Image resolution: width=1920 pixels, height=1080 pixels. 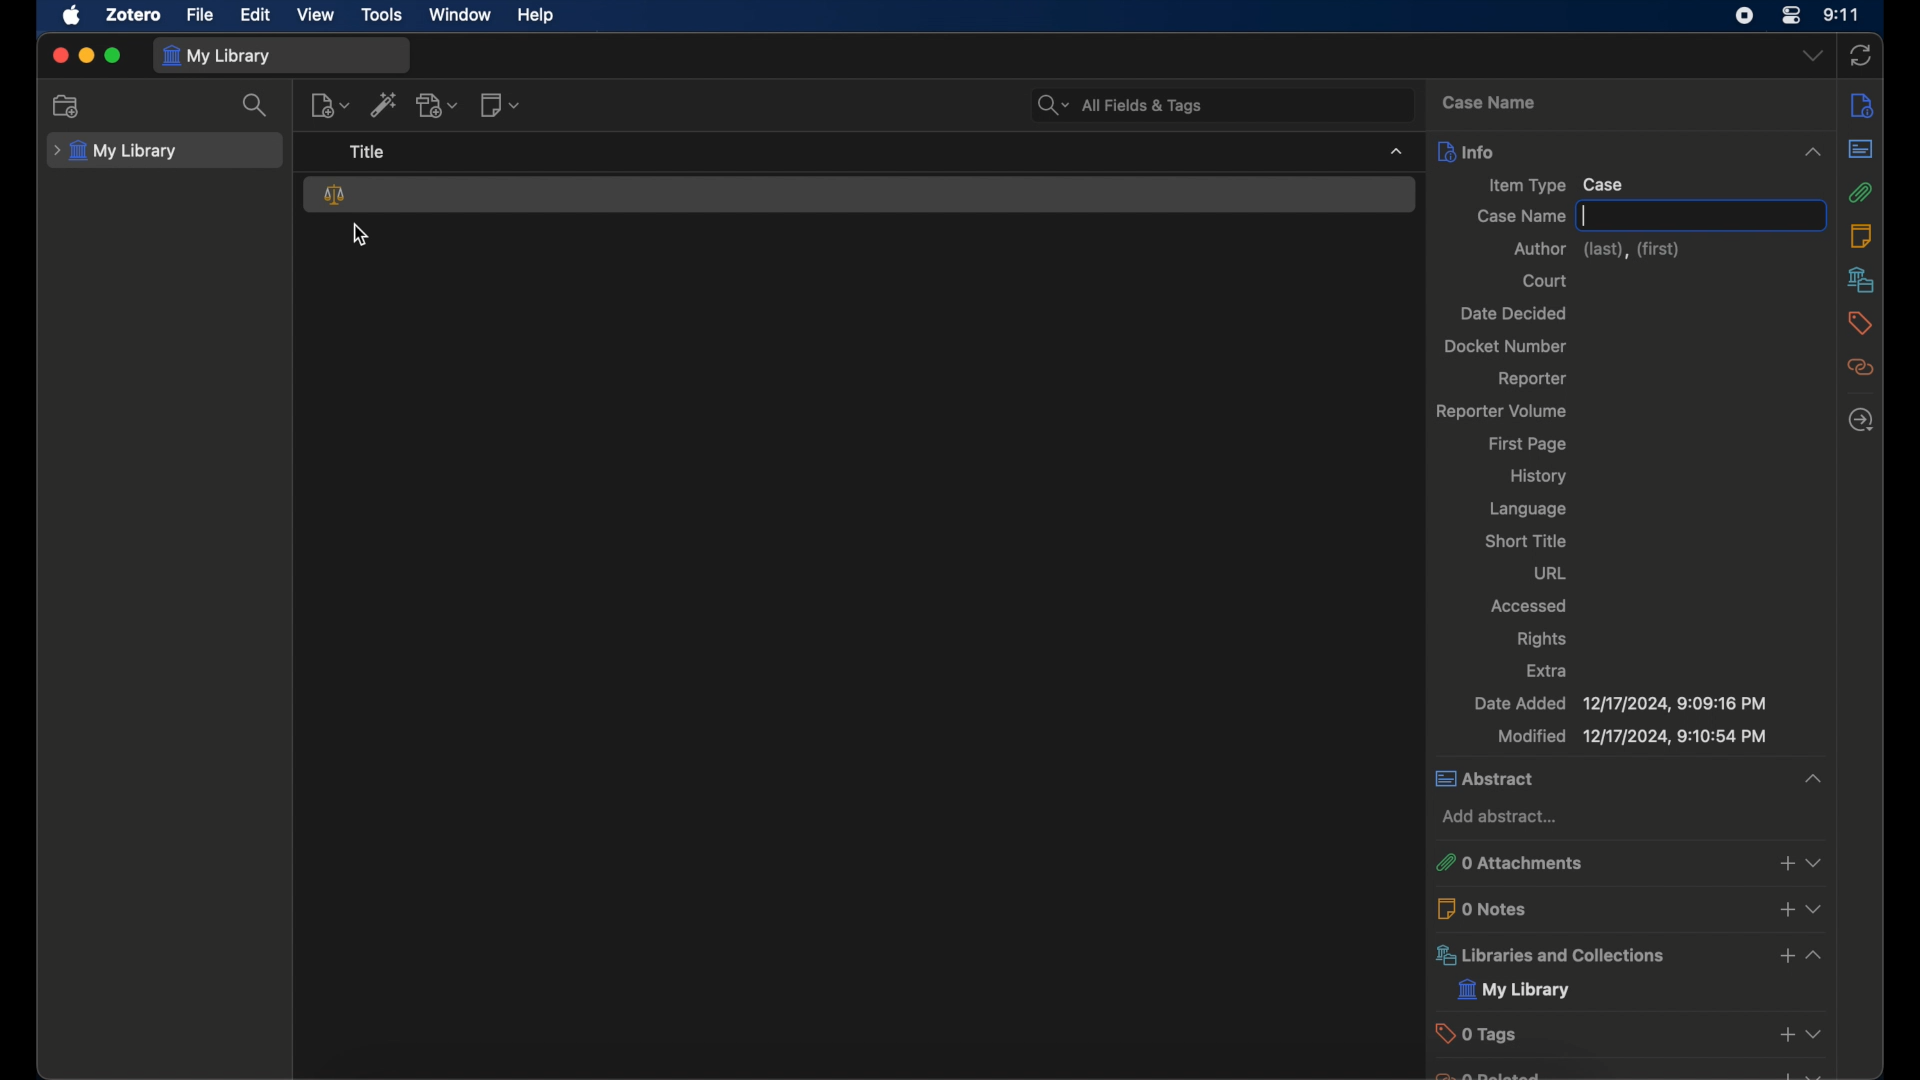 I want to click on author, so click(x=1598, y=249).